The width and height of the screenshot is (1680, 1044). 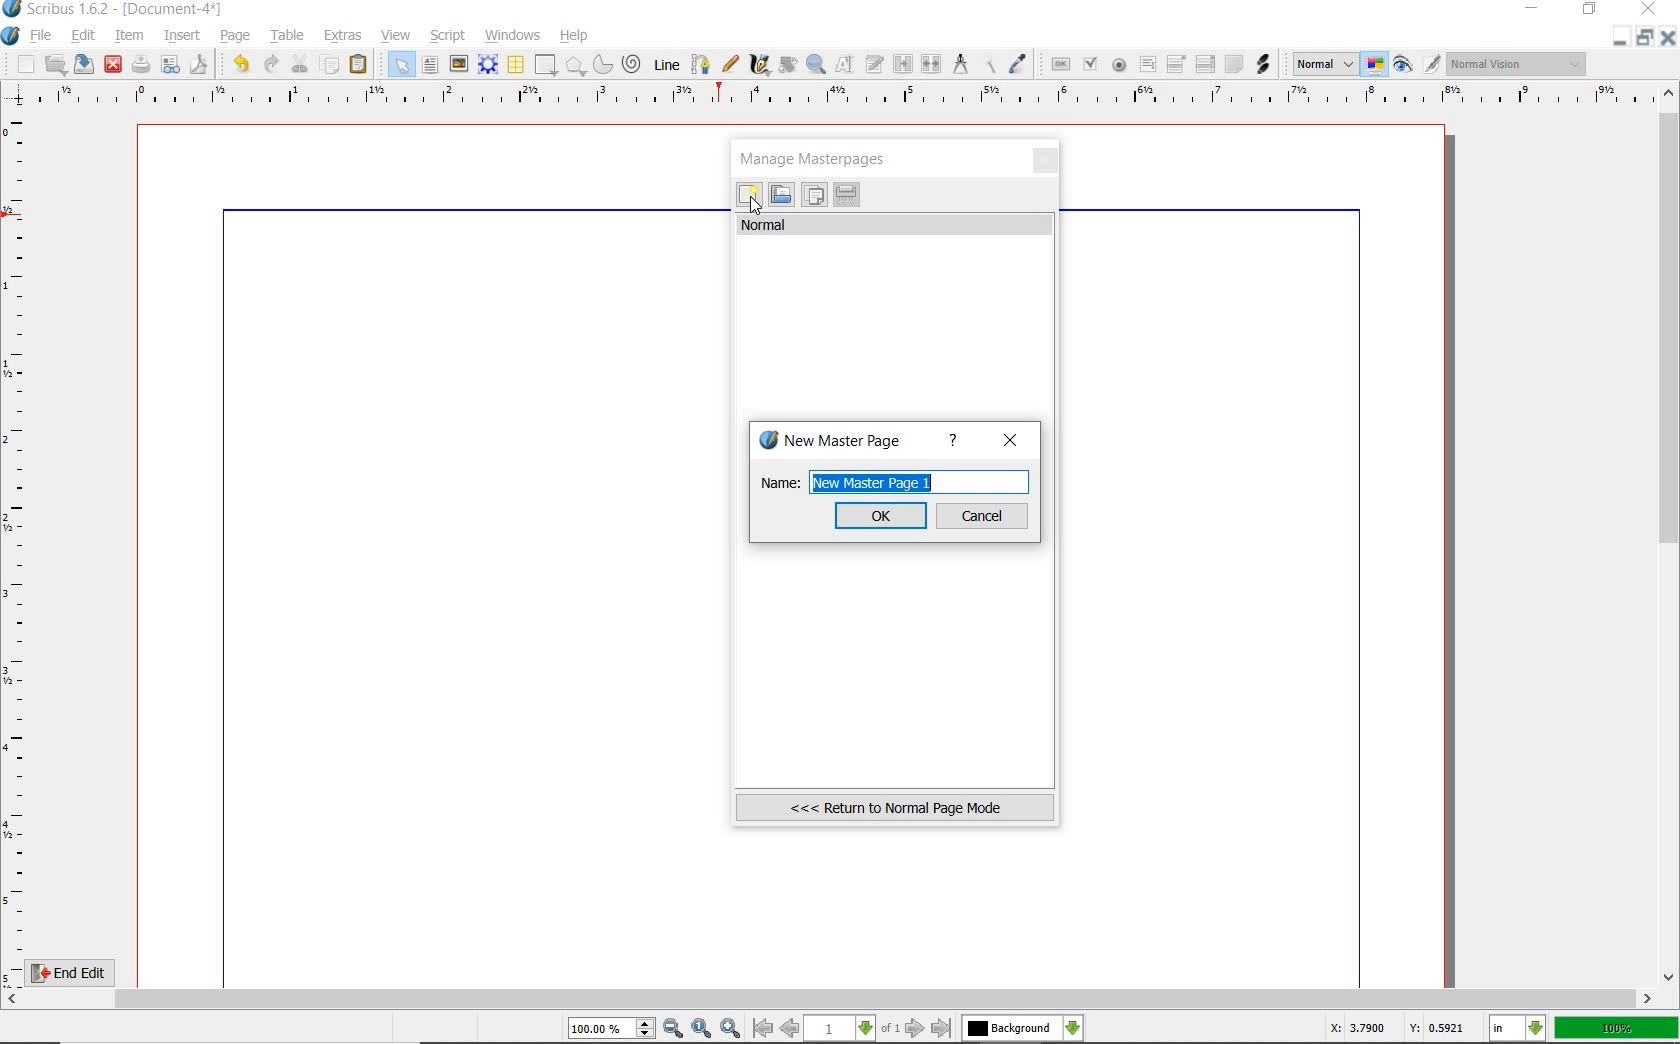 I want to click on in, so click(x=1518, y=1029).